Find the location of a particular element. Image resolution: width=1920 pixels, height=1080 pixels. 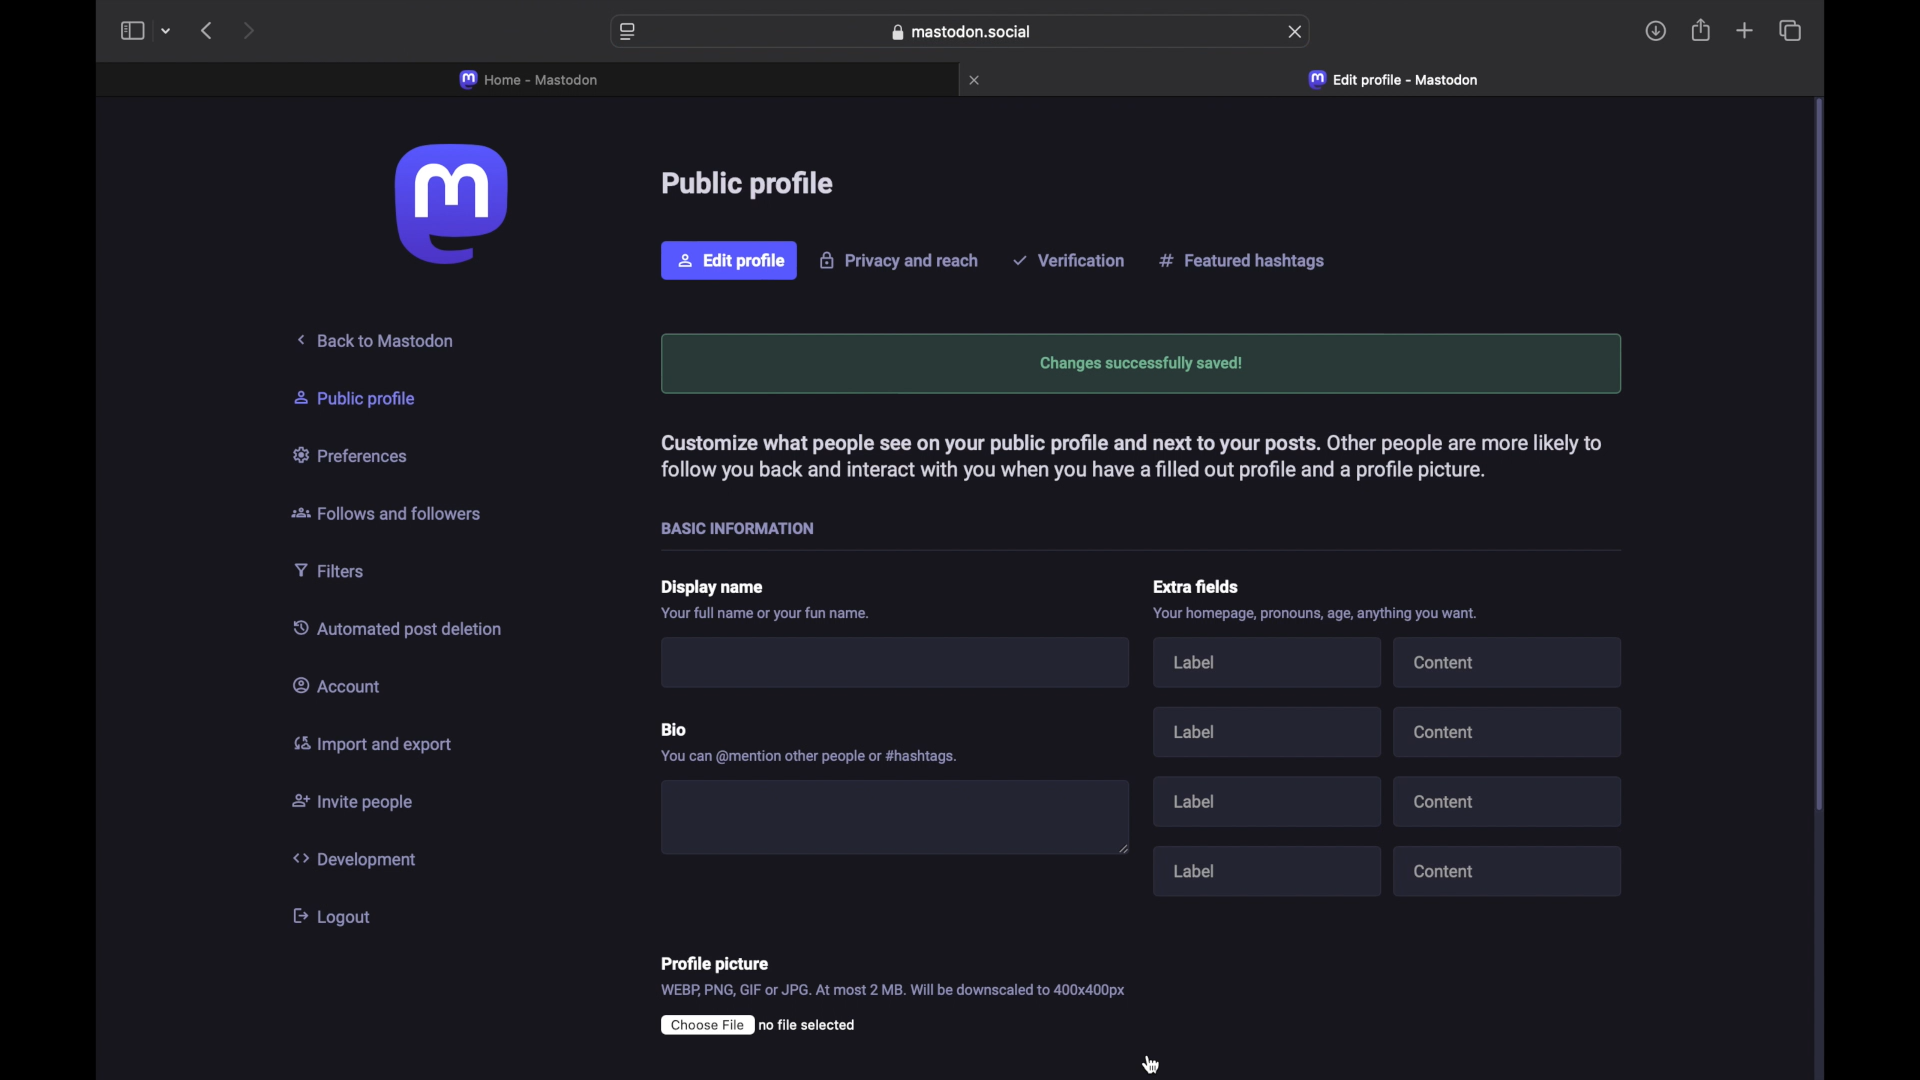

Customize what people see on your public profile and next to your posts. Other people are more likely tc
follow you back and interact with you when you have a filled out profile and a profile picture. is located at coordinates (1121, 454).